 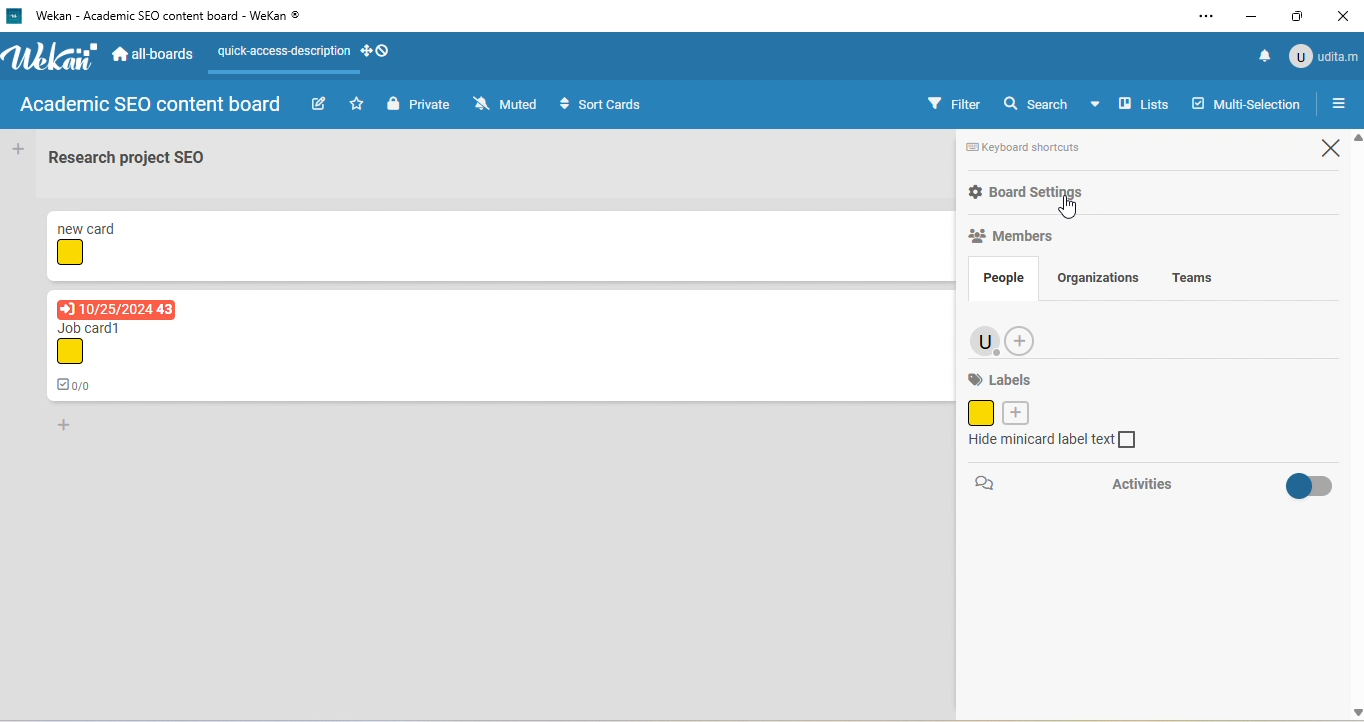 What do you see at coordinates (1195, 281) in the screenshot?
I see `teams` at bounding box center [1195, 281].